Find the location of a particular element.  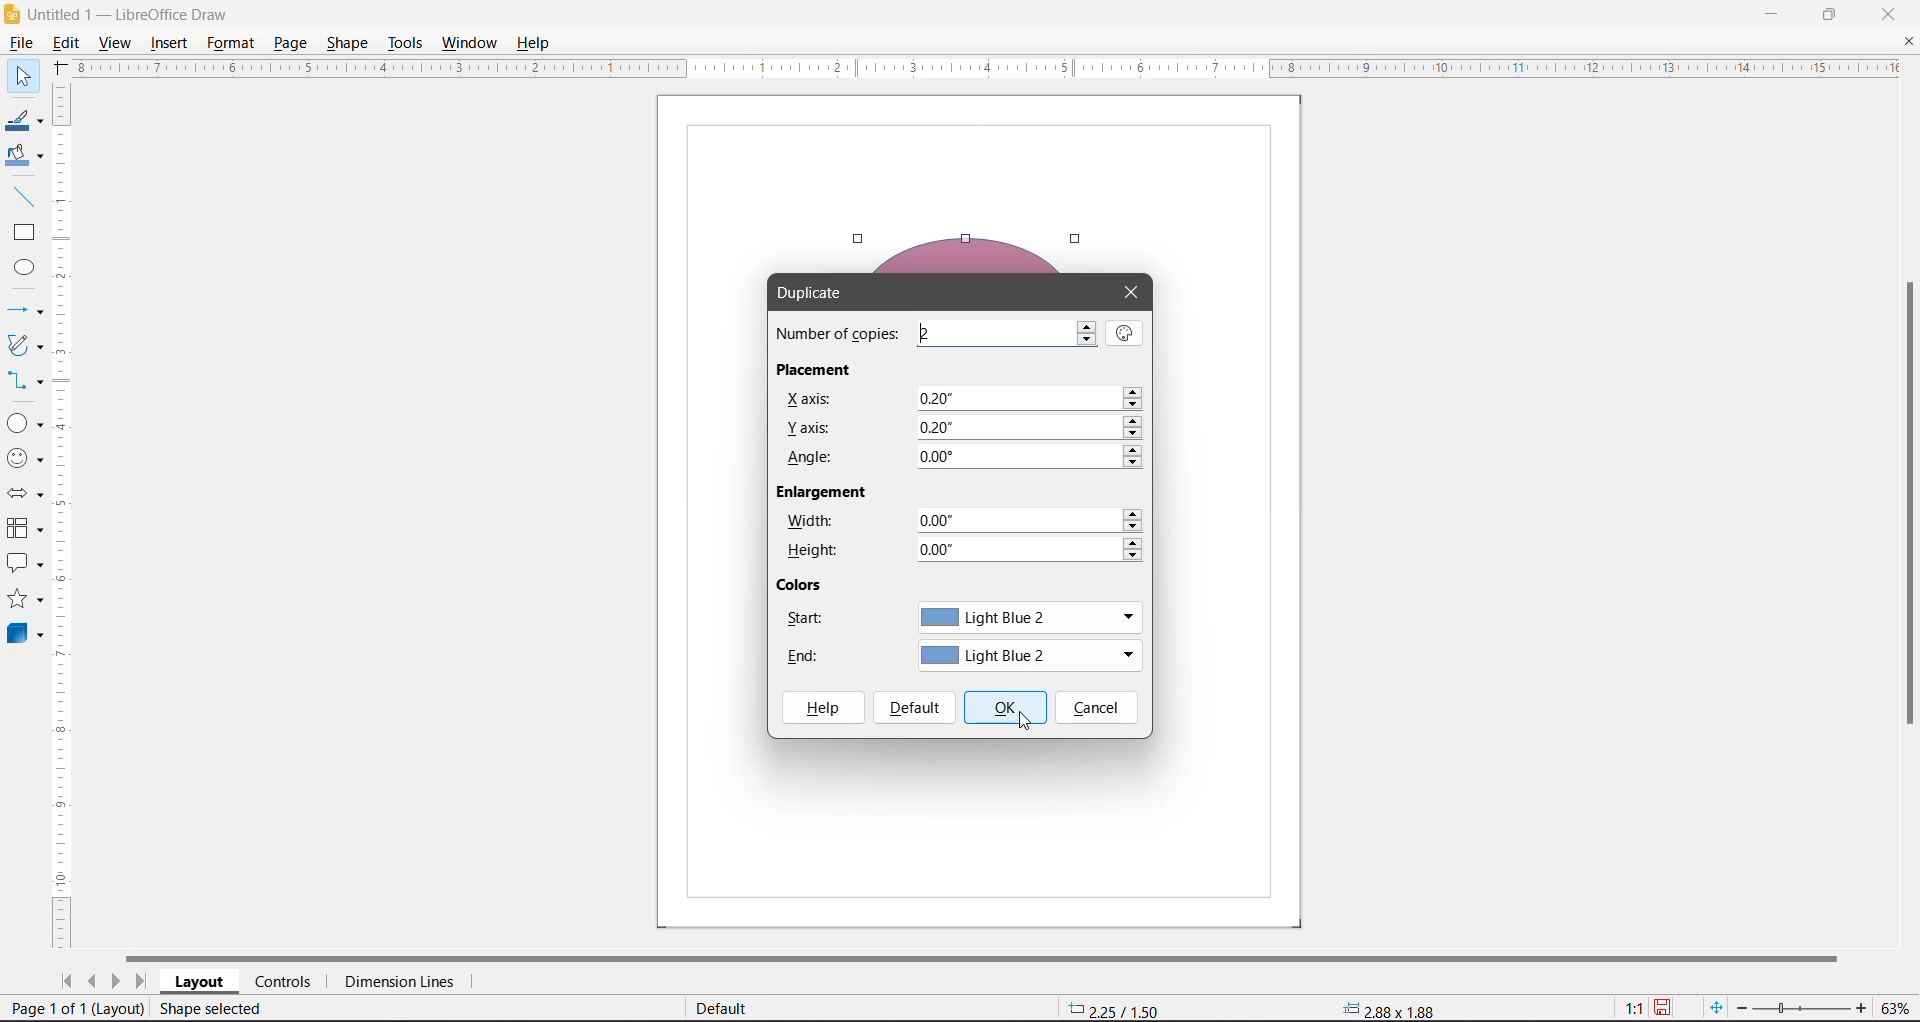

Set X axis positioning is located at coordinates (1028, 397).